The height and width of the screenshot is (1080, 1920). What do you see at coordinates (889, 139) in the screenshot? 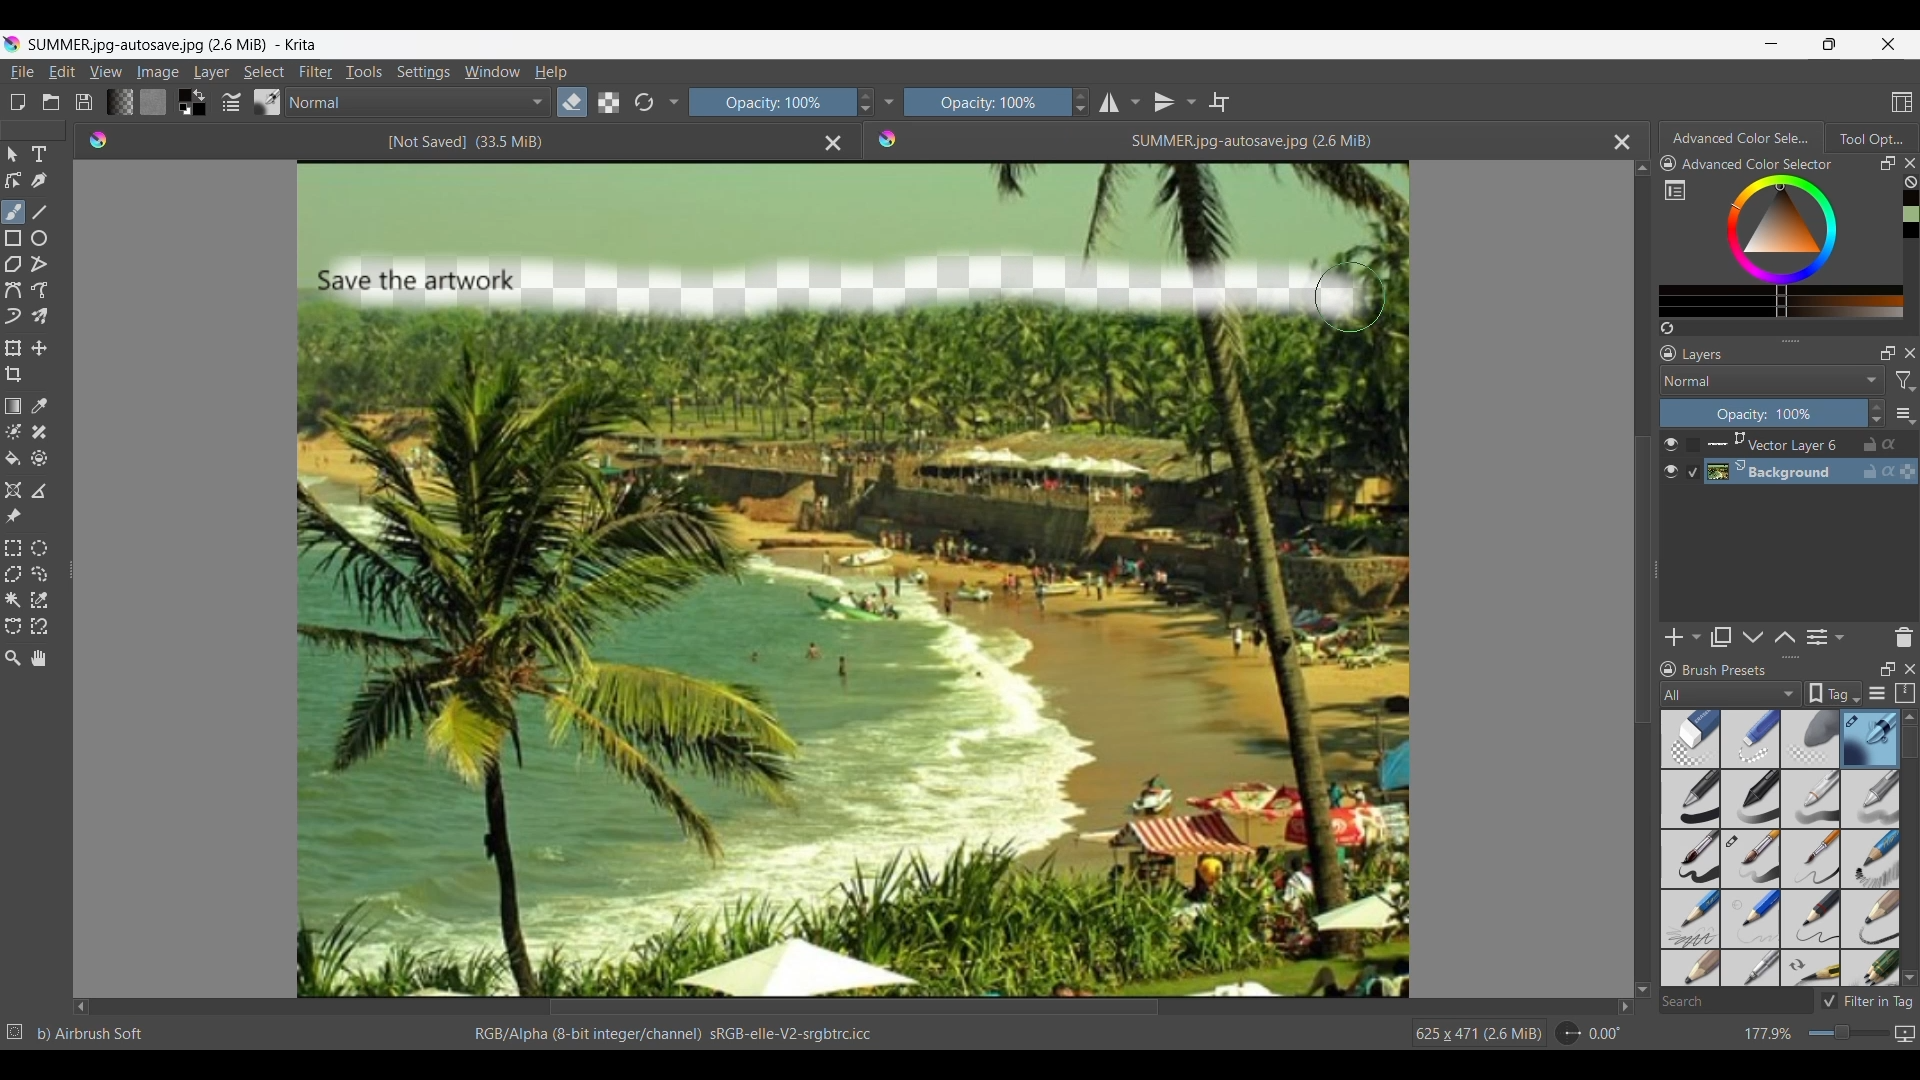
I see `Logo` at bounding box center [889, 139].